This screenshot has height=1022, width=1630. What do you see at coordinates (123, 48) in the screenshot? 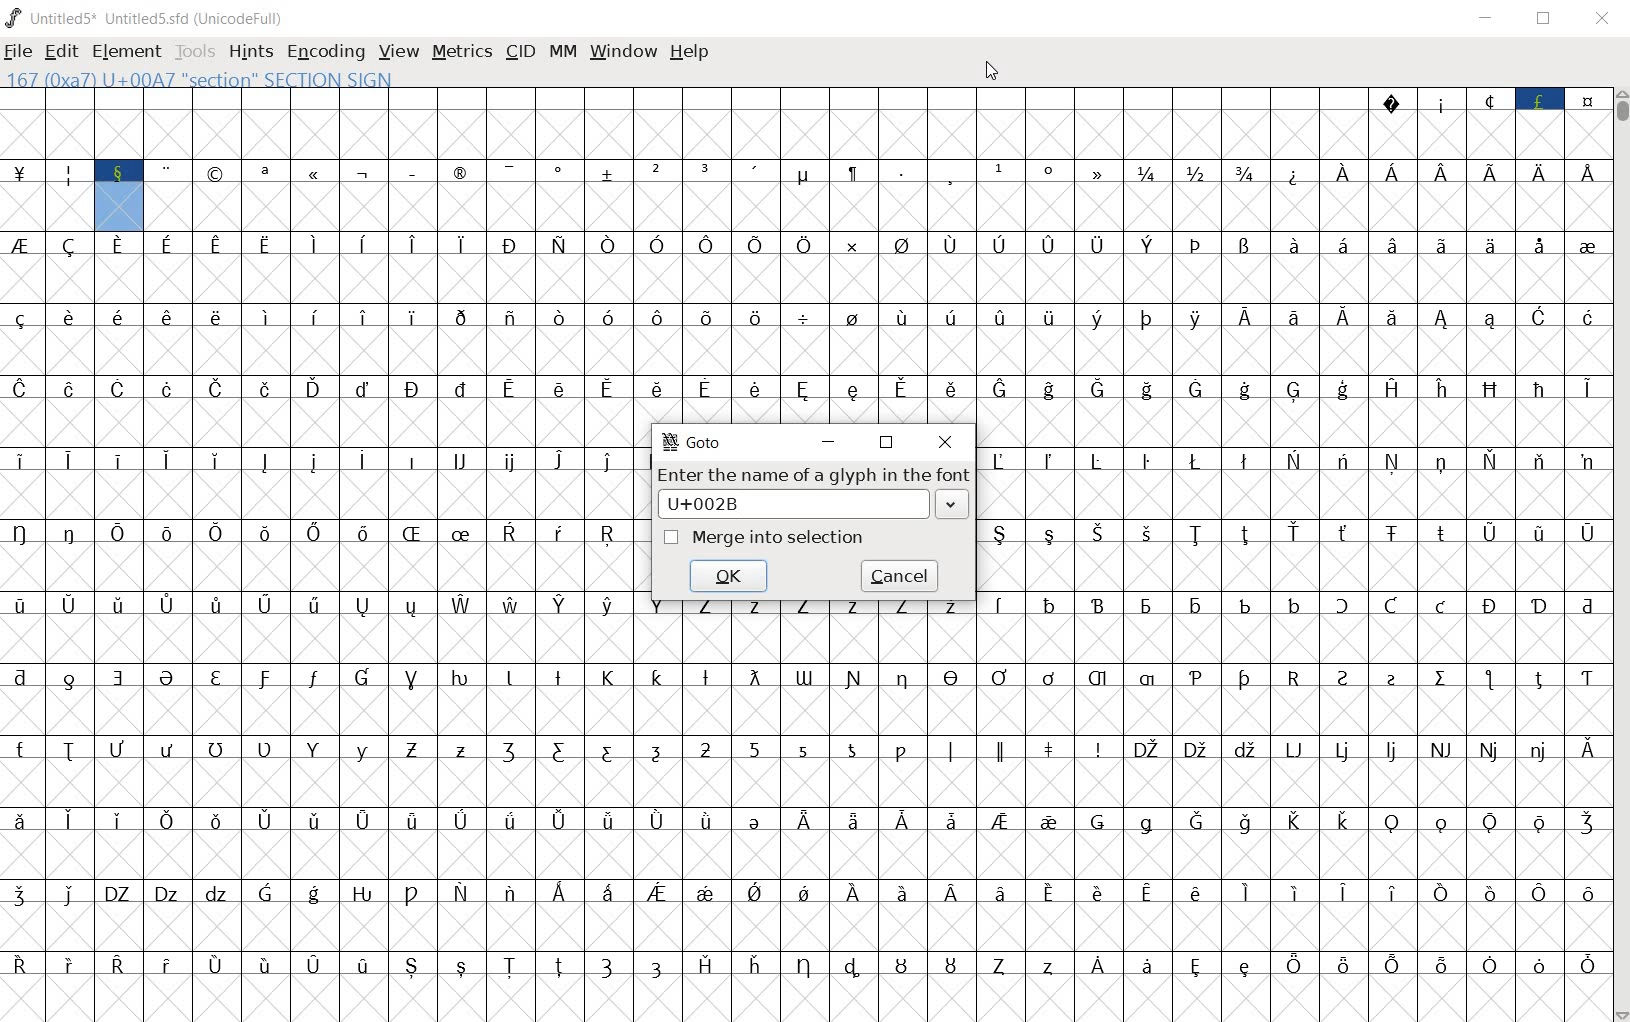
I see `element` at bounding box center [123, 48].